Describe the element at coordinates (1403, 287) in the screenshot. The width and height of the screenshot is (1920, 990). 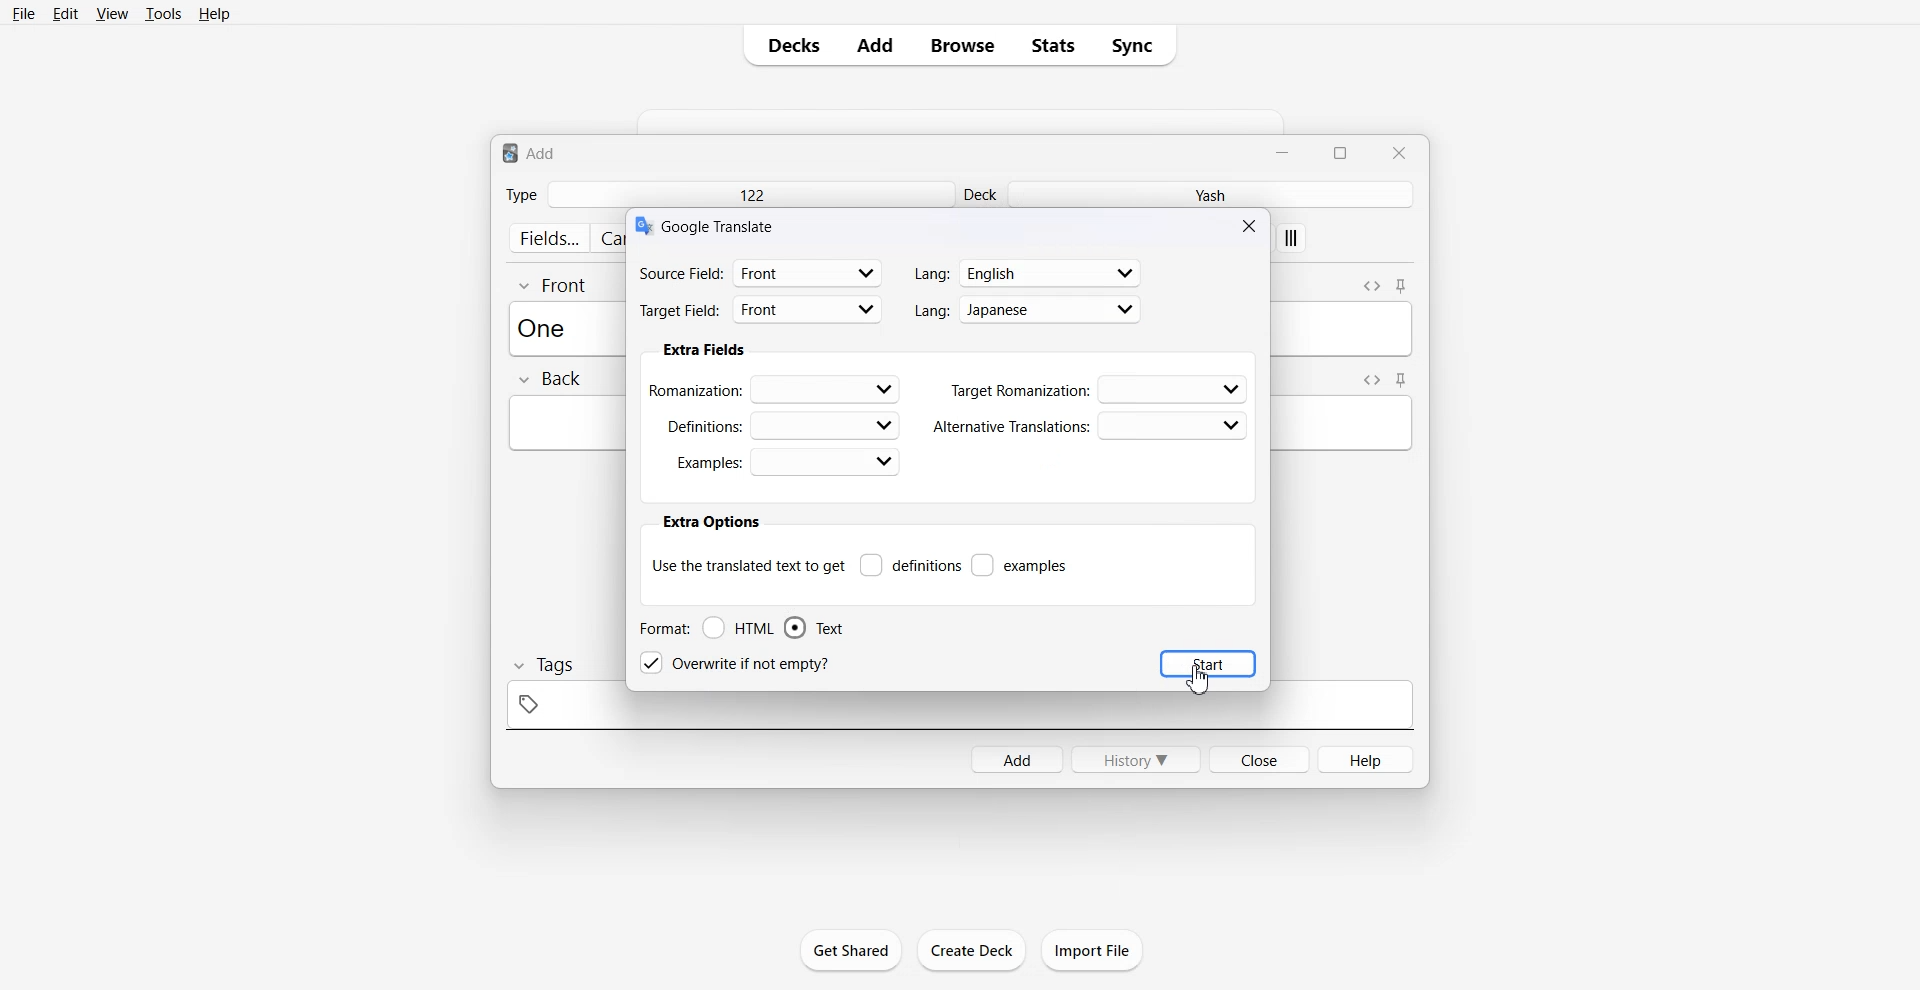
I see `Toggle sticky` at that location.